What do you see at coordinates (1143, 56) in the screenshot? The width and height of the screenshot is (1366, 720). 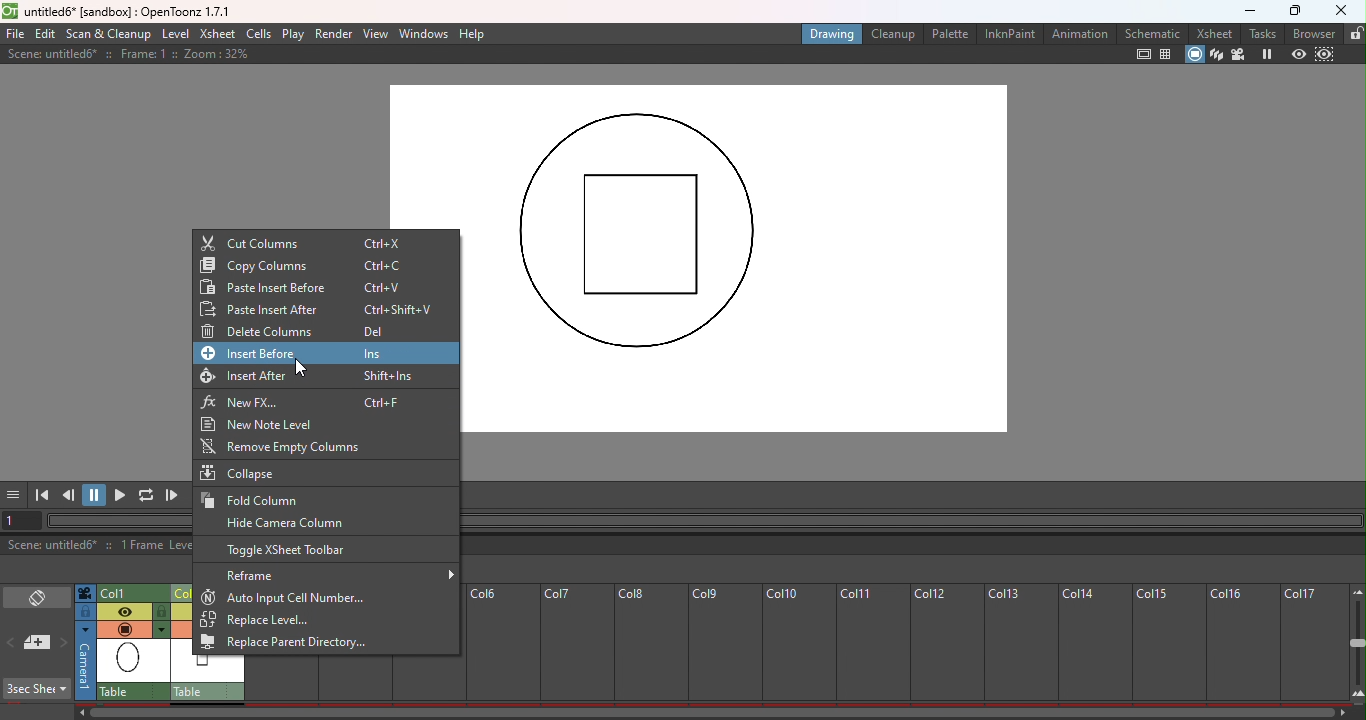 I see `Safe area` at bounding box center [1143, 56].